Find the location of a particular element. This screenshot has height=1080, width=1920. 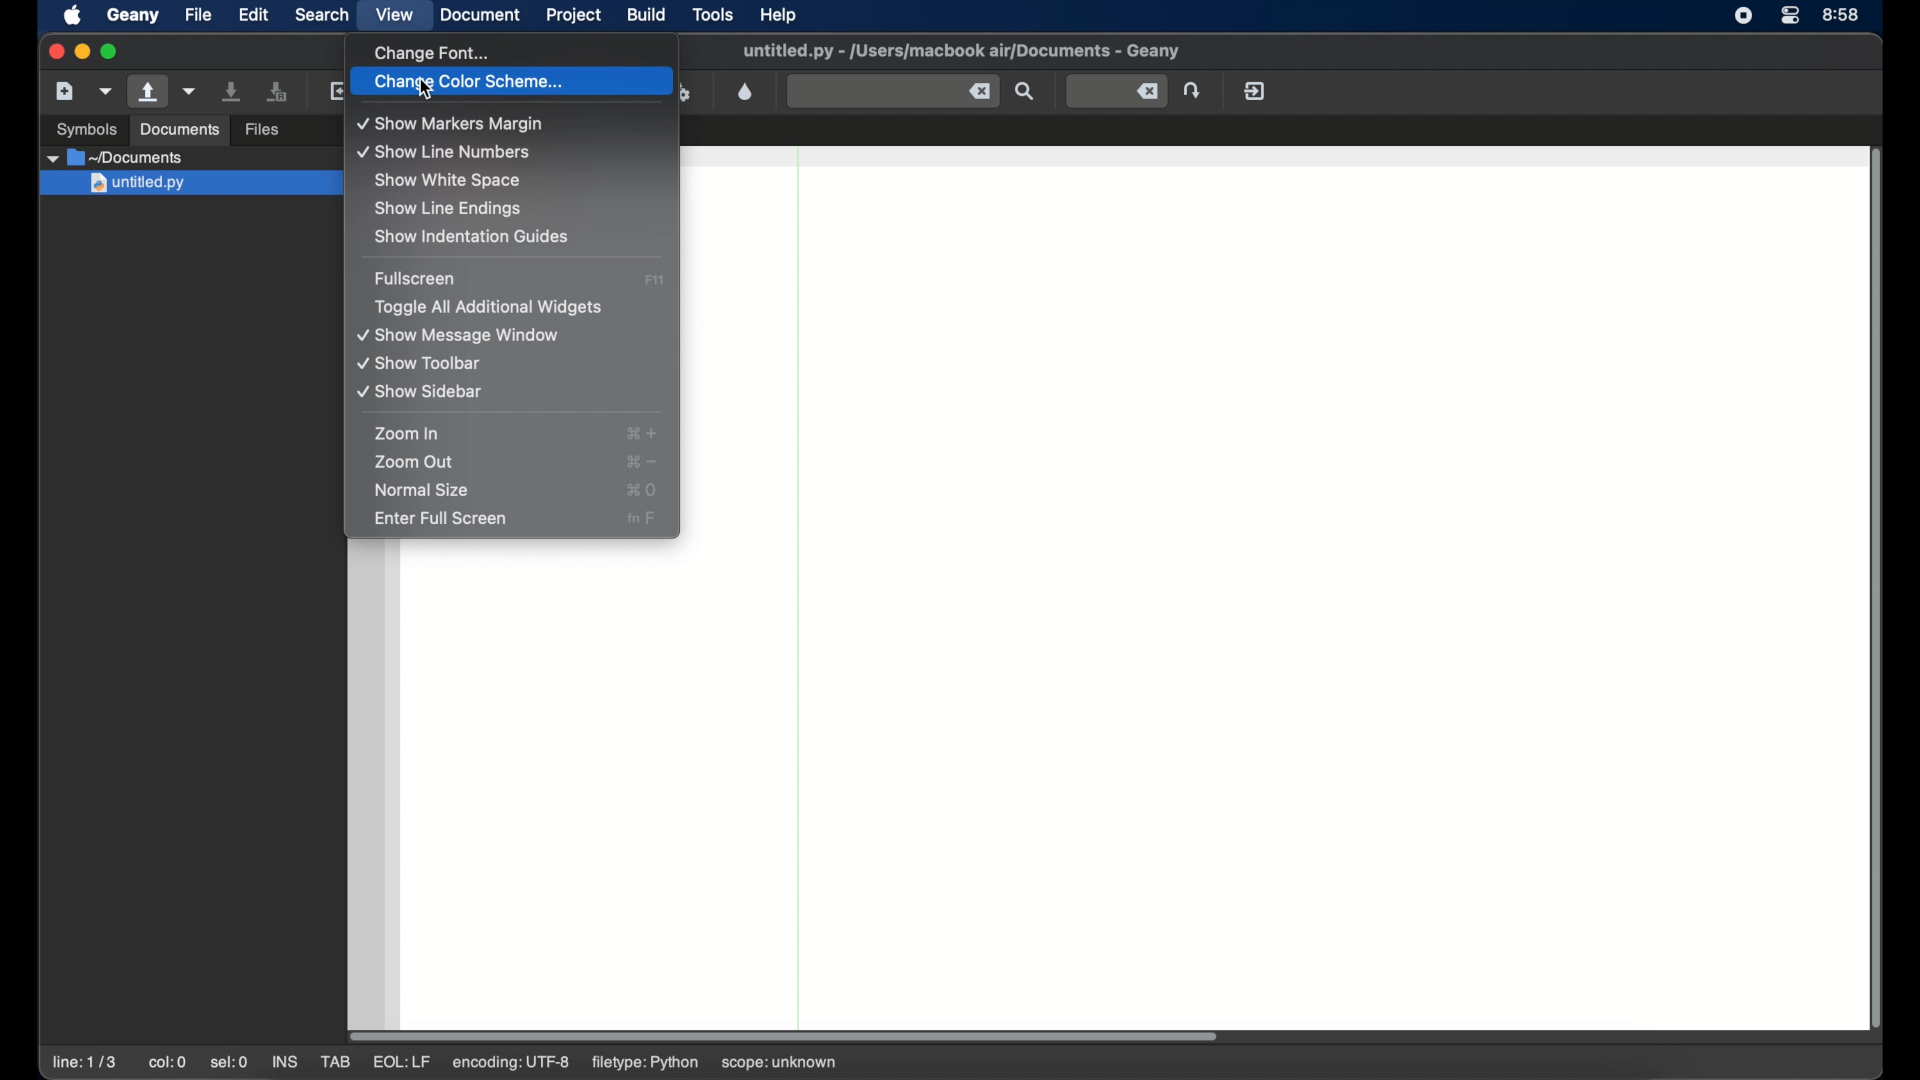

find the entered text in current file is located at coordinates (1025, 92).